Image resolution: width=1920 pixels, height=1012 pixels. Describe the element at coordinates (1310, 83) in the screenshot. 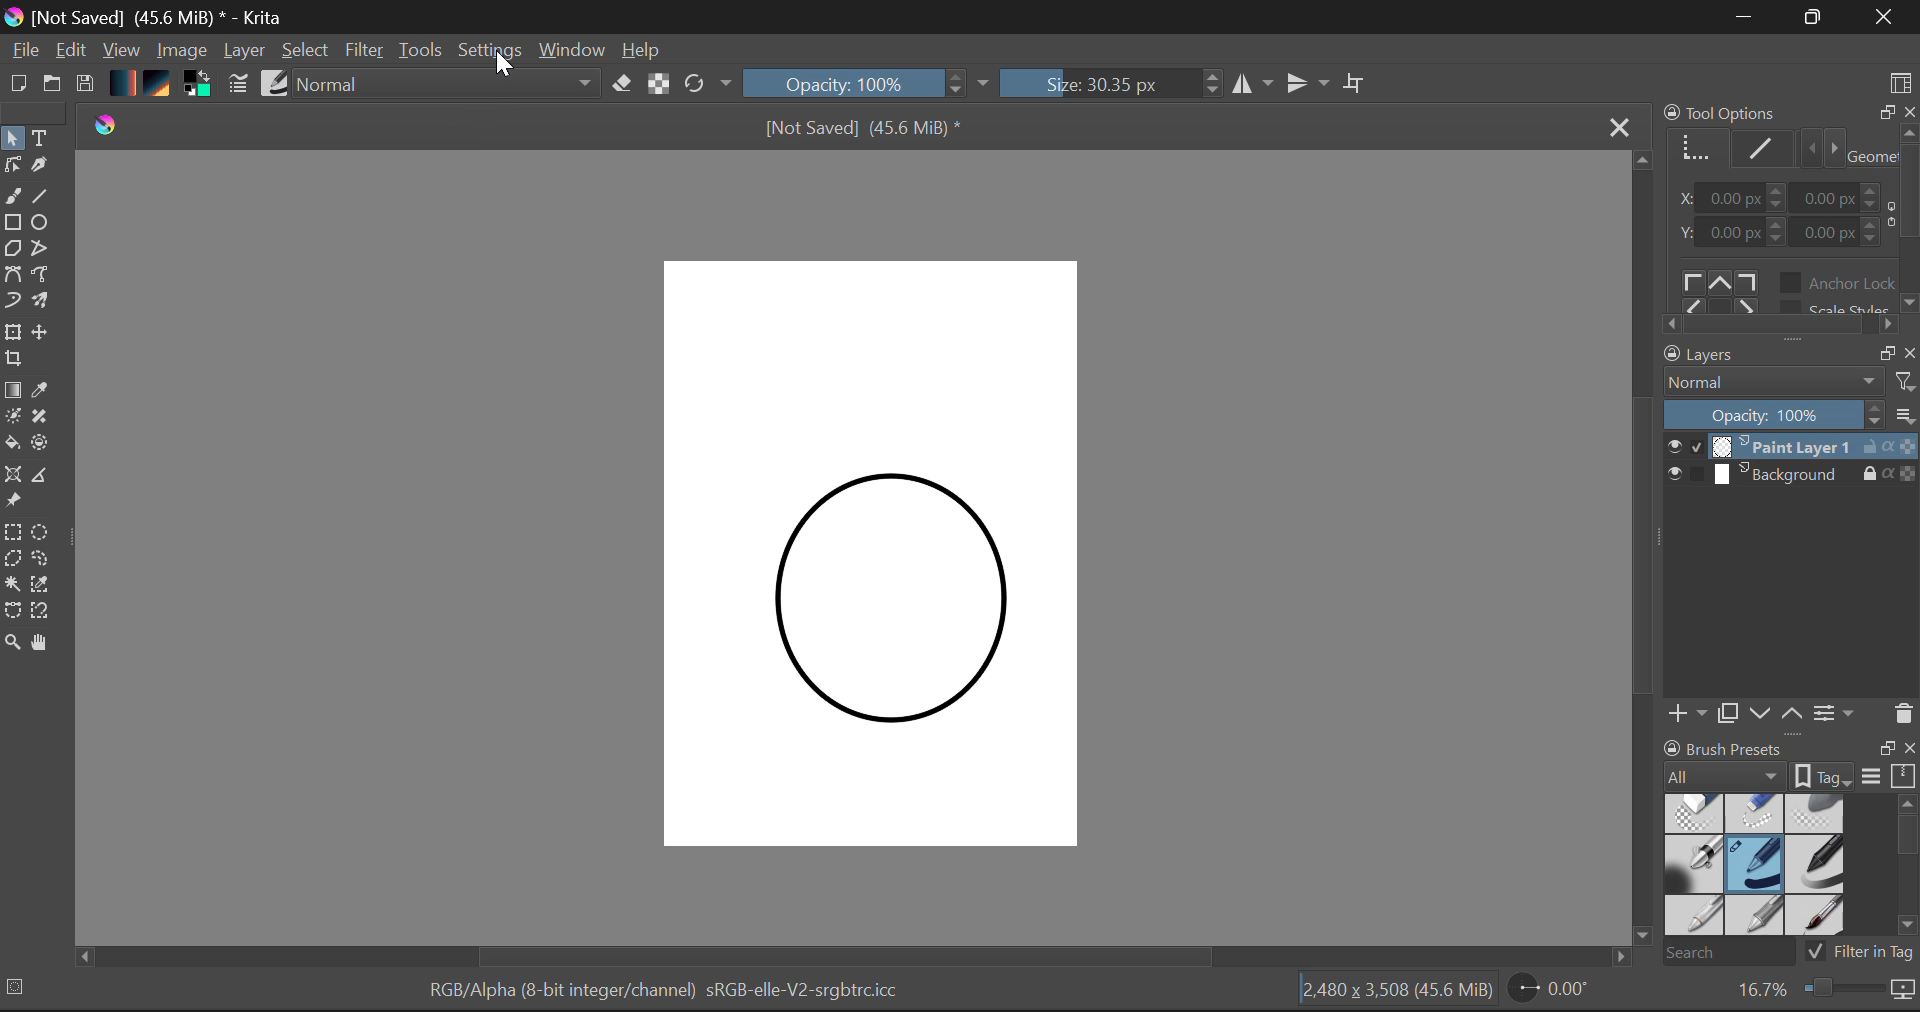

I see `Horizontal Mirror Flip` at that location.